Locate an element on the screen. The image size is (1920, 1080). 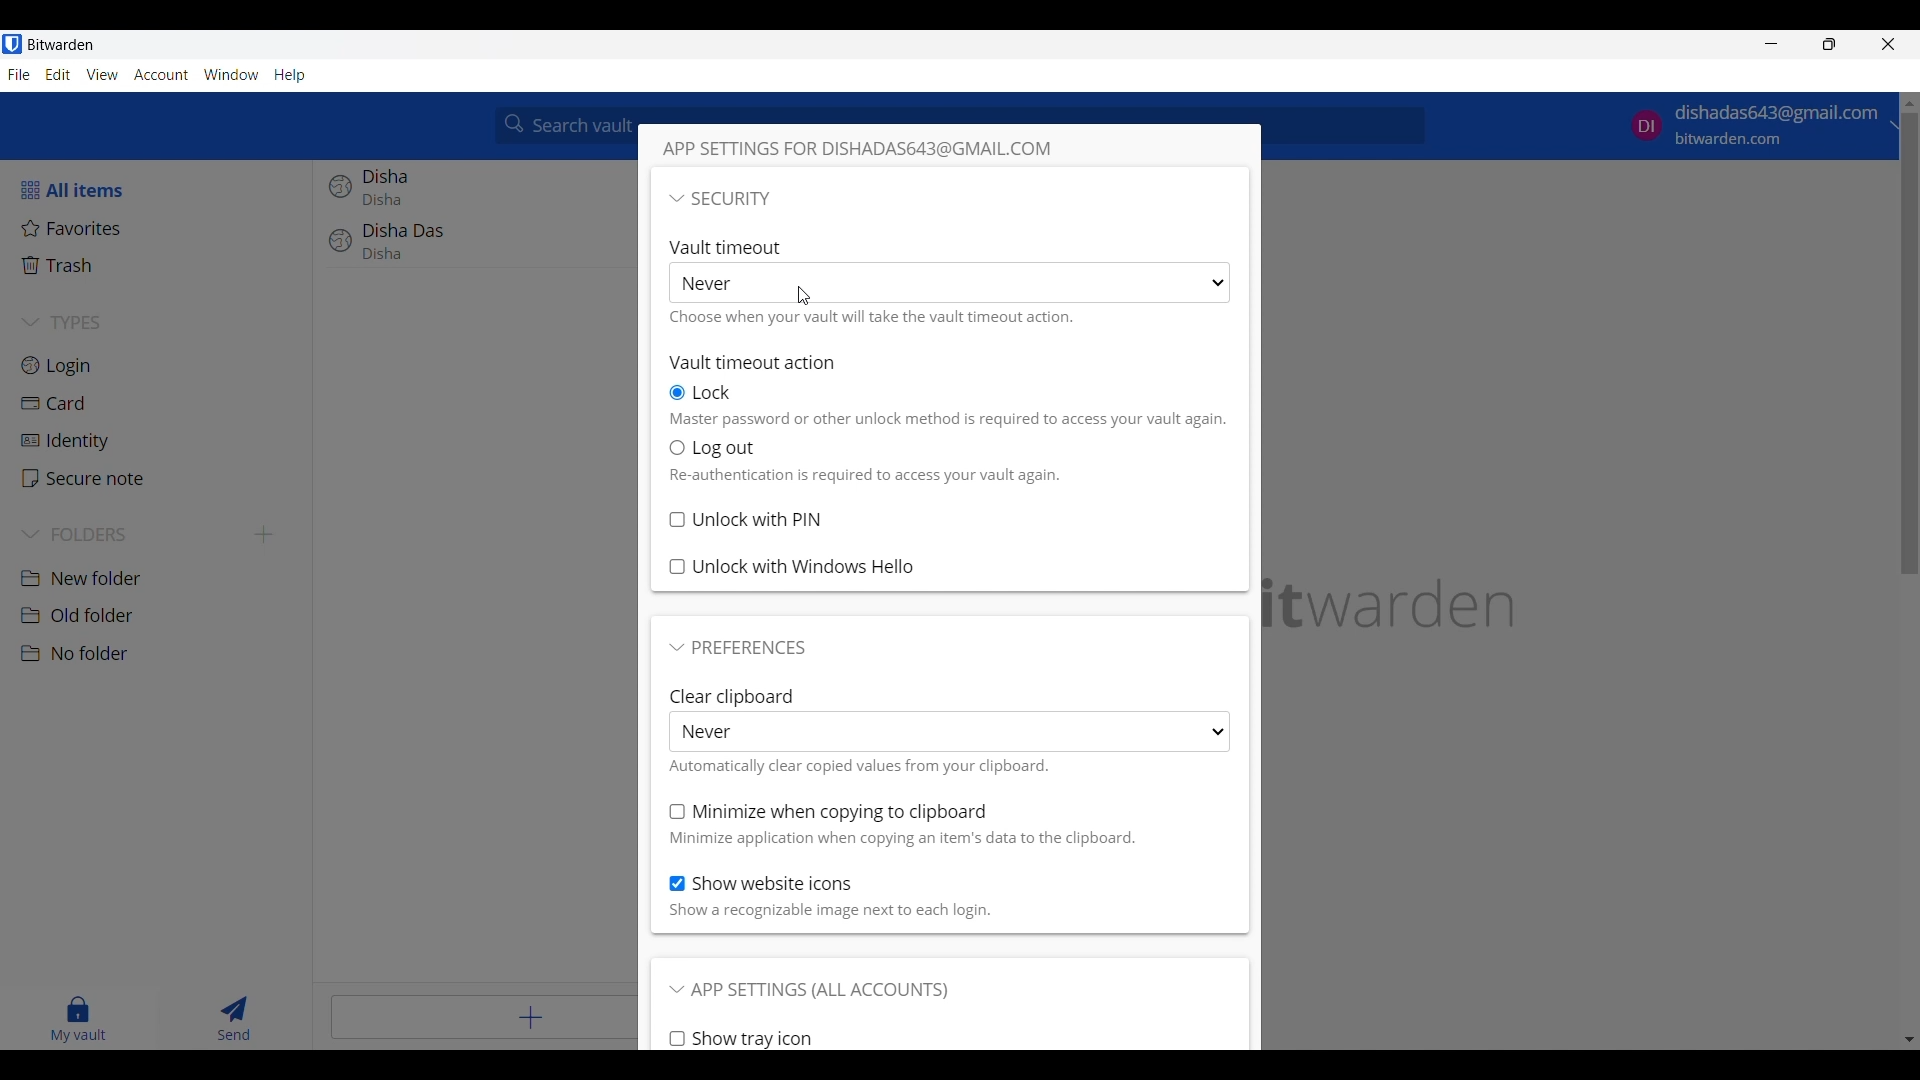
Description of above list is located at coordinates (859, 765).